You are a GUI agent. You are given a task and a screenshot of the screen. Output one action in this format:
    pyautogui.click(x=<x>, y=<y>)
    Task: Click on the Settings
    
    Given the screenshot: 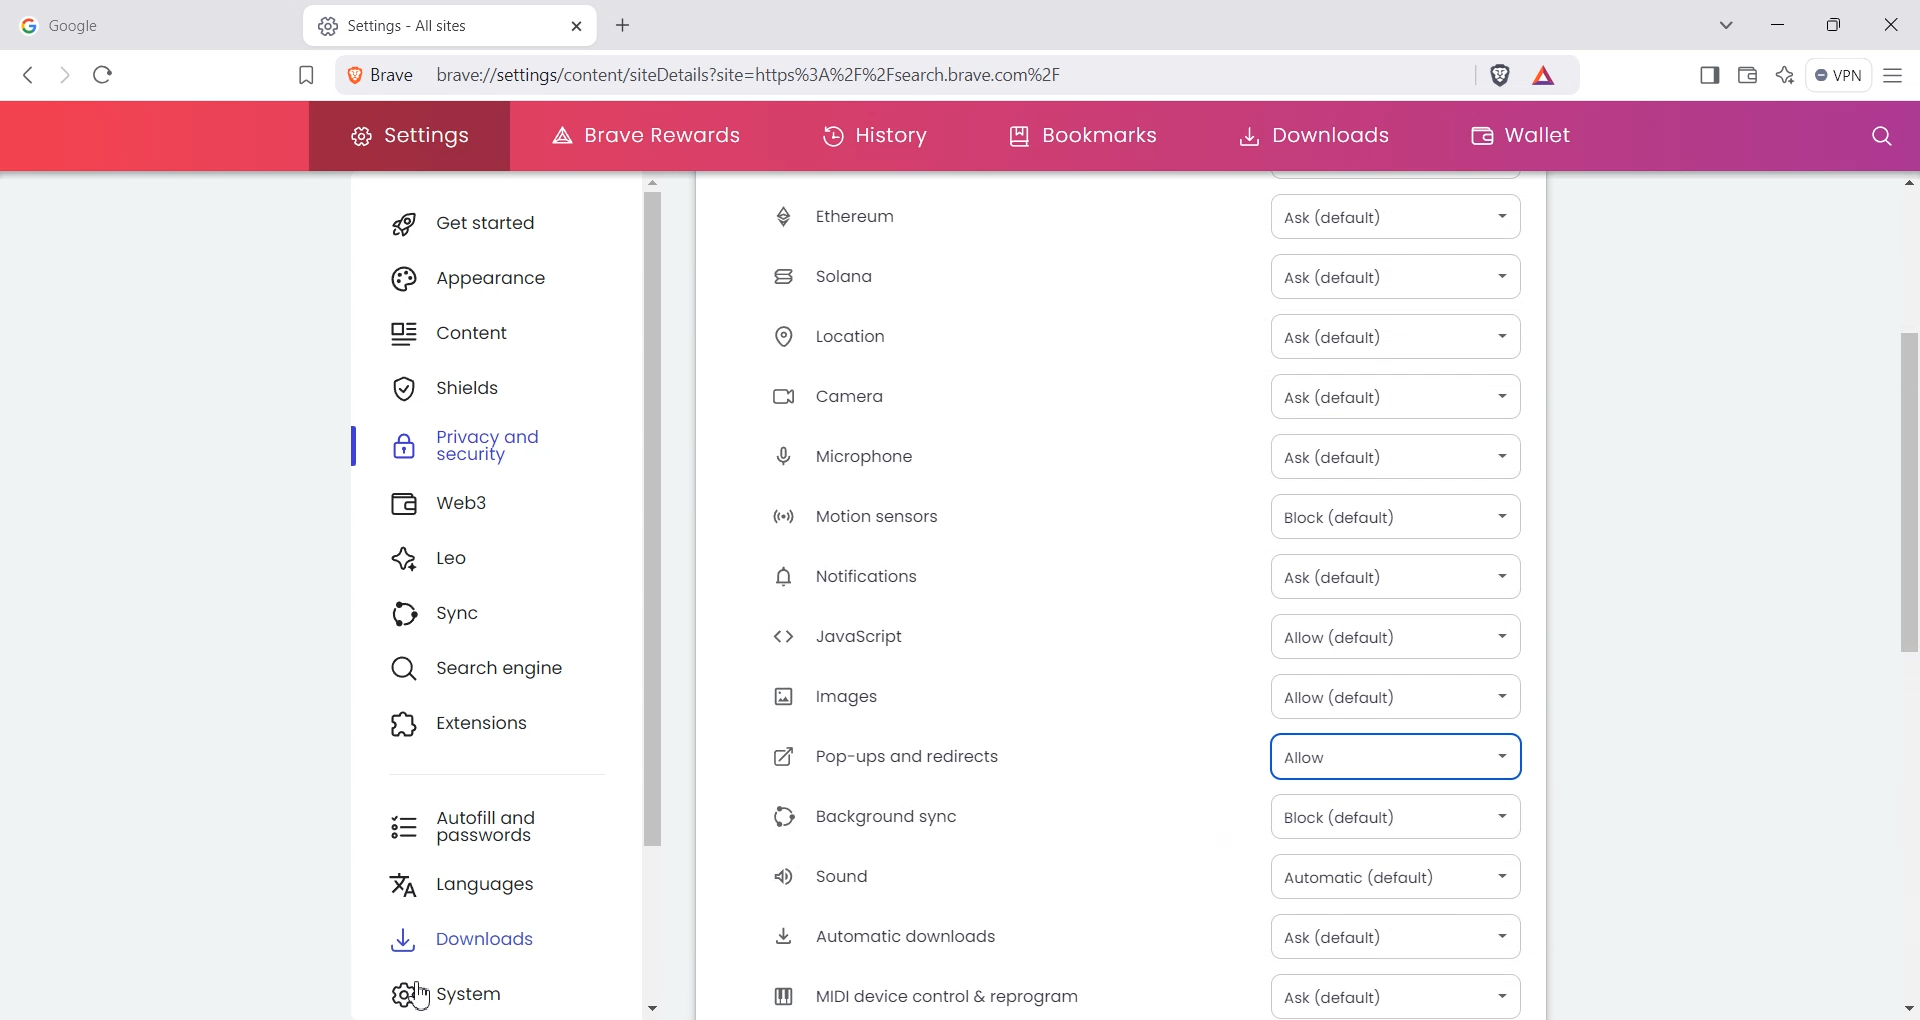 What is the action you would take?
    pyautogui.click(x=503, y=995)
    